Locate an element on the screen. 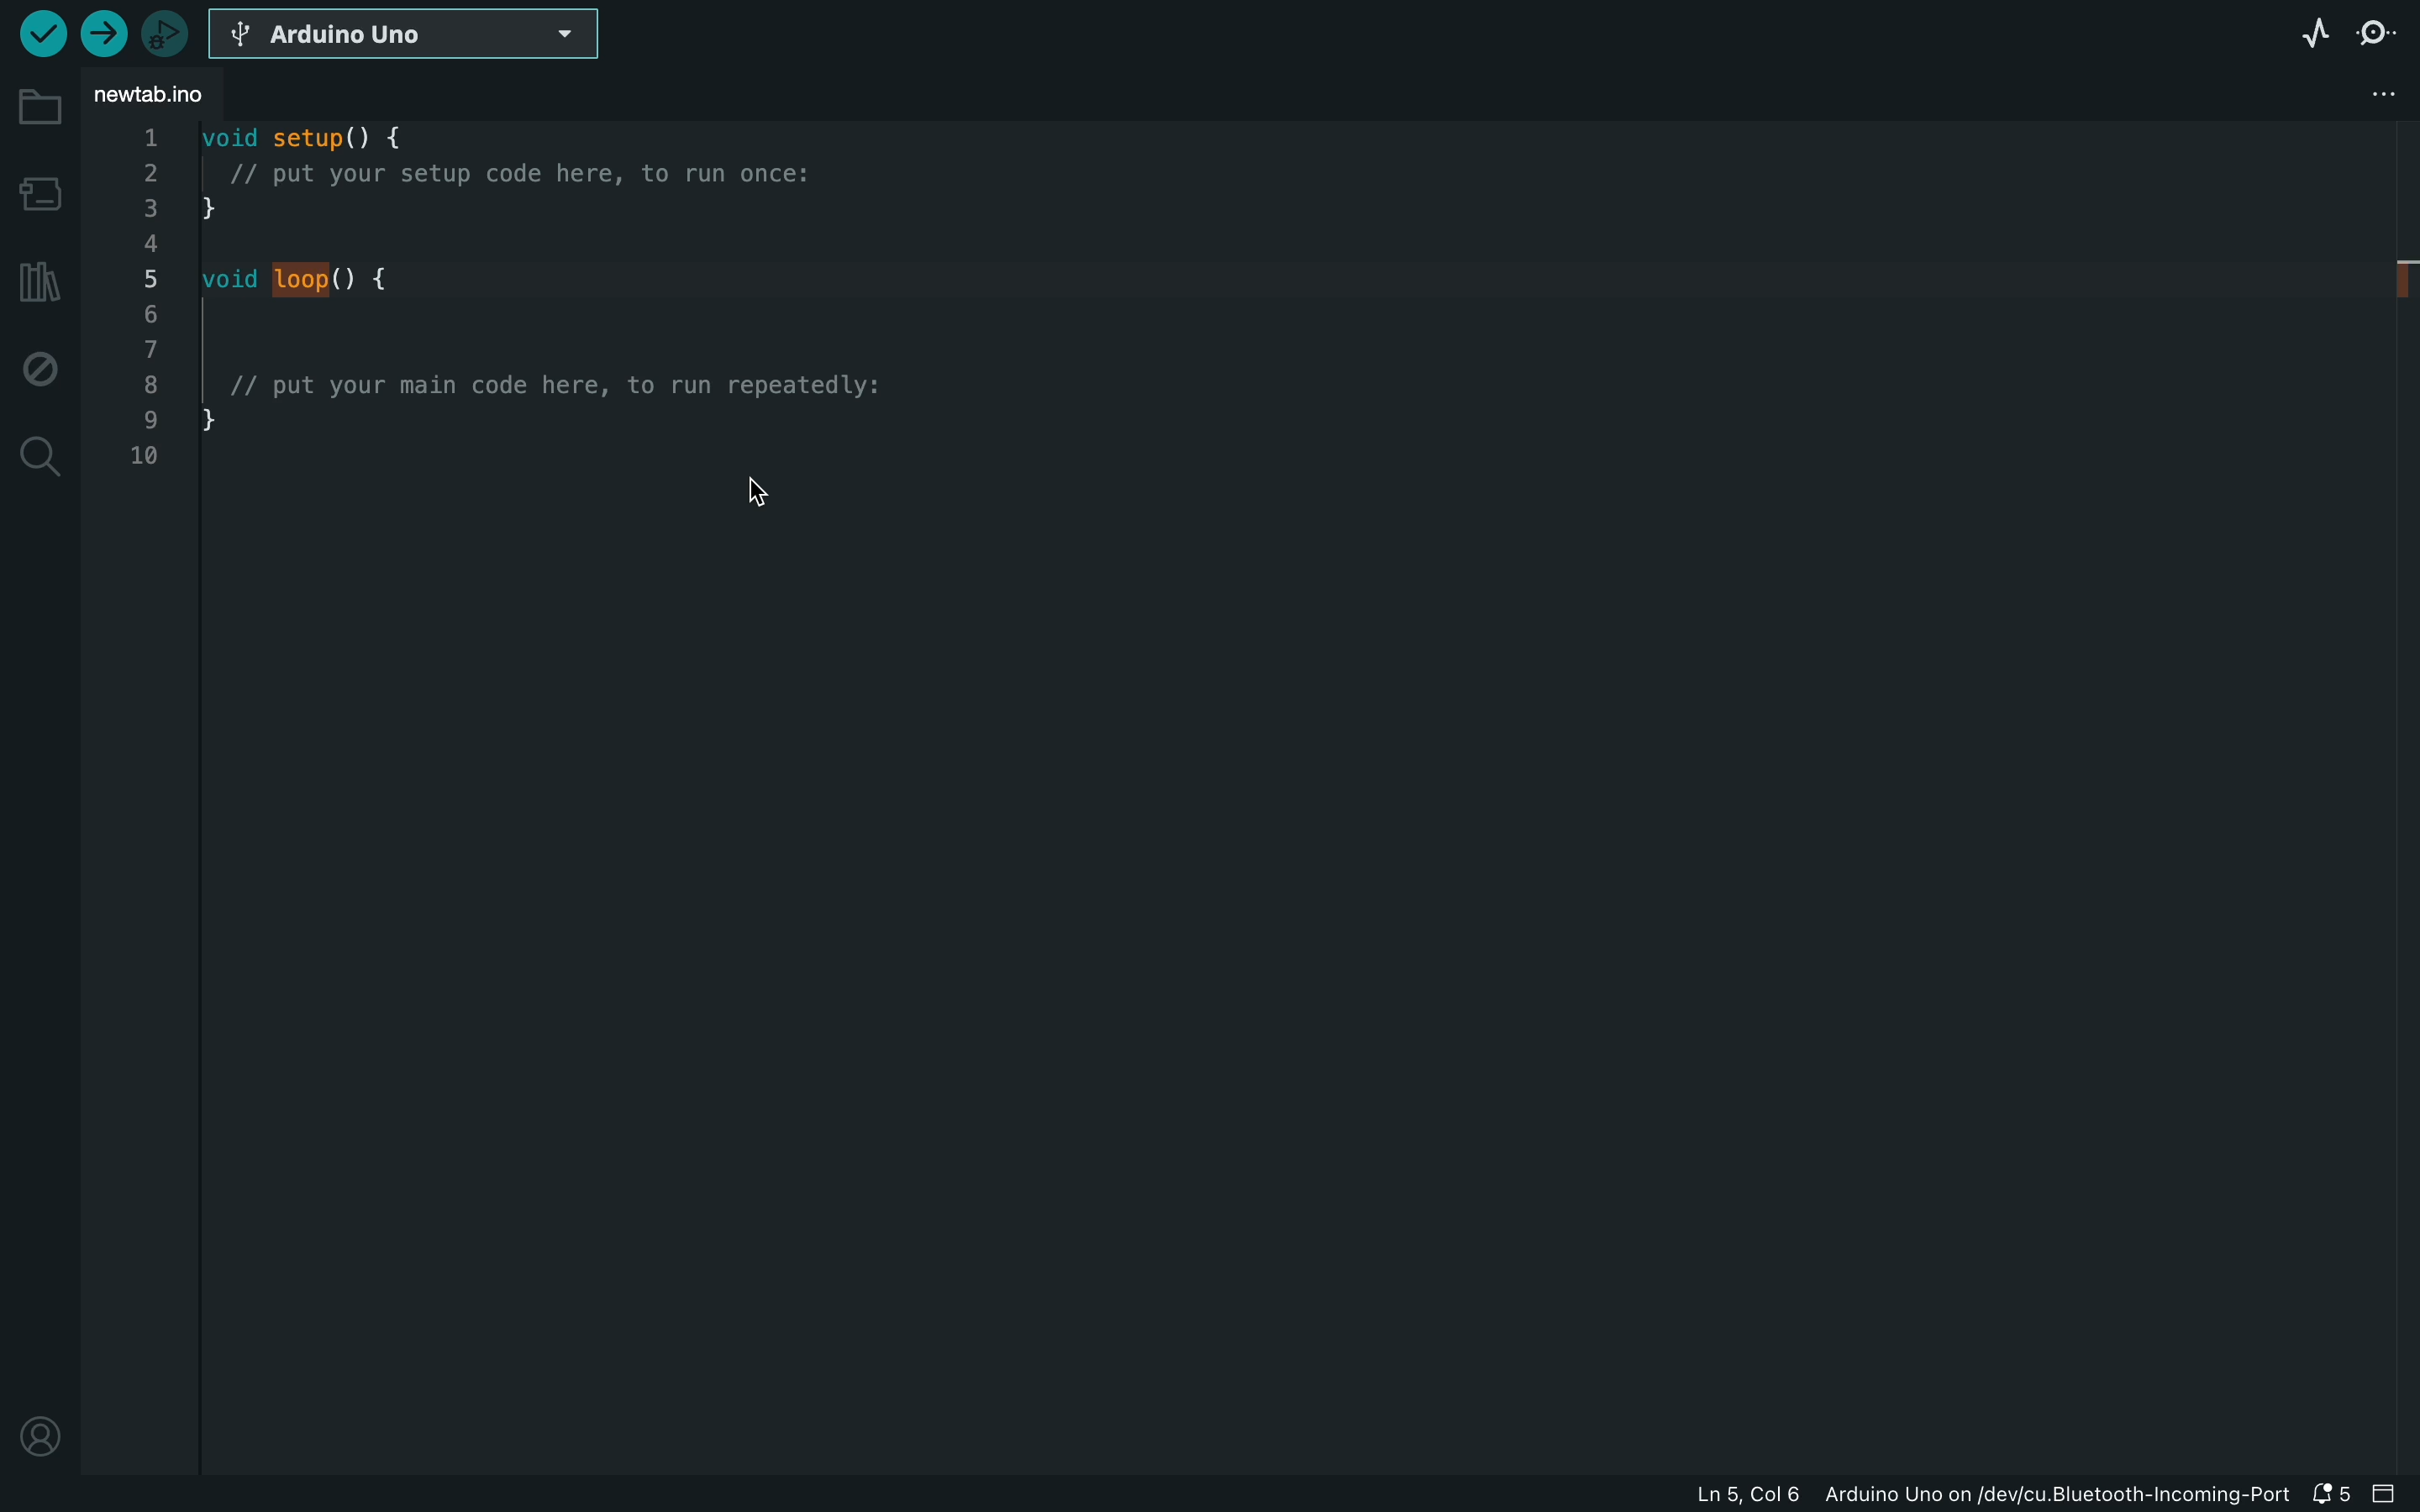 The height and width of the screenshot is (1512, 2420). close slide bar is located at coordinates (2391, 1494).